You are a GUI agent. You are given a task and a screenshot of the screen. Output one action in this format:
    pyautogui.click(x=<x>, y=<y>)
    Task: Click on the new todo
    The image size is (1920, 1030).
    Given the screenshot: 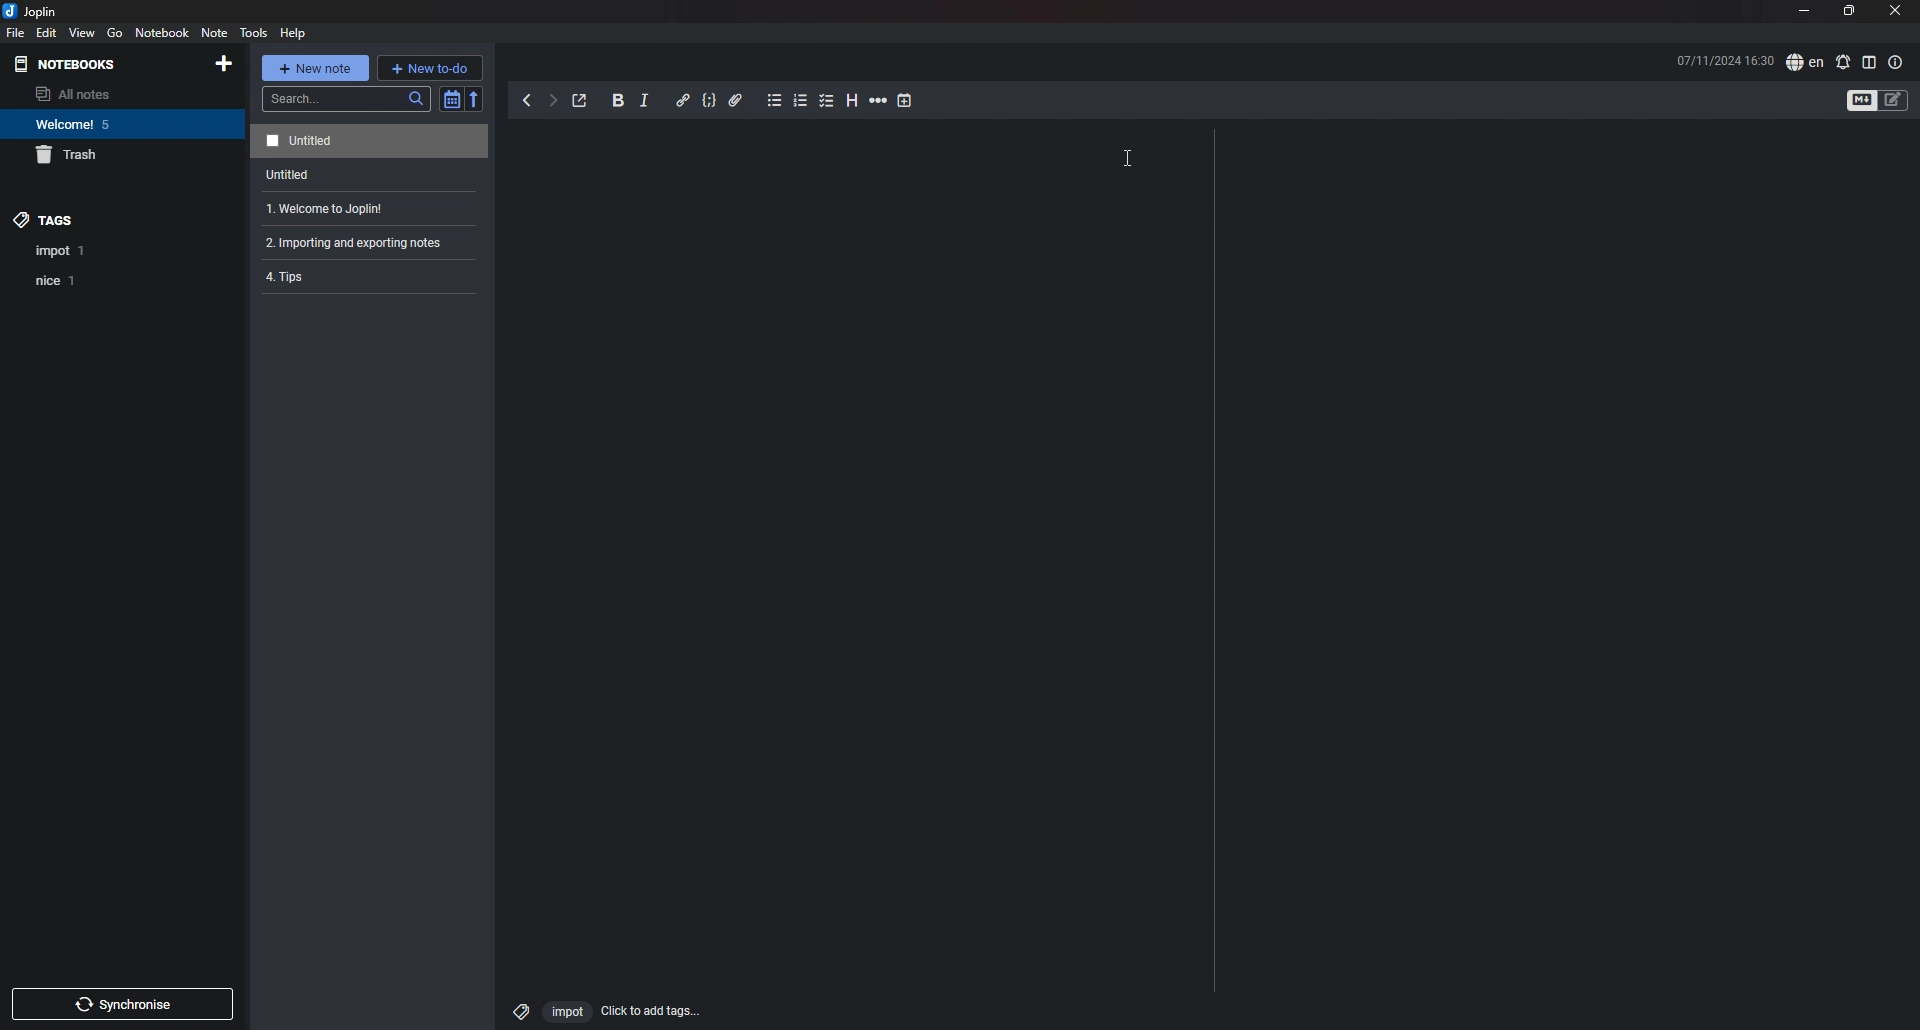 What is the action you would take?
    pyautogui.click(x=430, y=67)
    